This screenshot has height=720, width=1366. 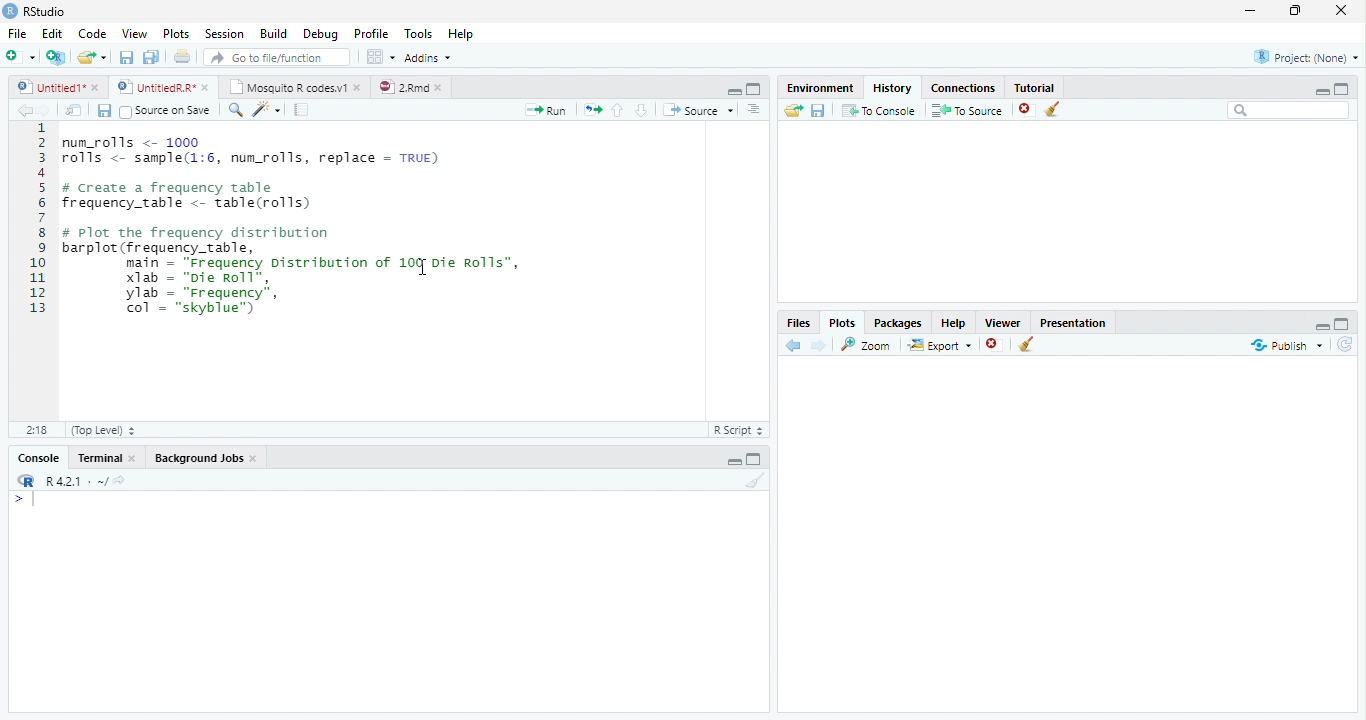 What do you see at coordinates (233, 110) in the screenshot?
I see `Find/Replace` at bounding box center [233, 110].